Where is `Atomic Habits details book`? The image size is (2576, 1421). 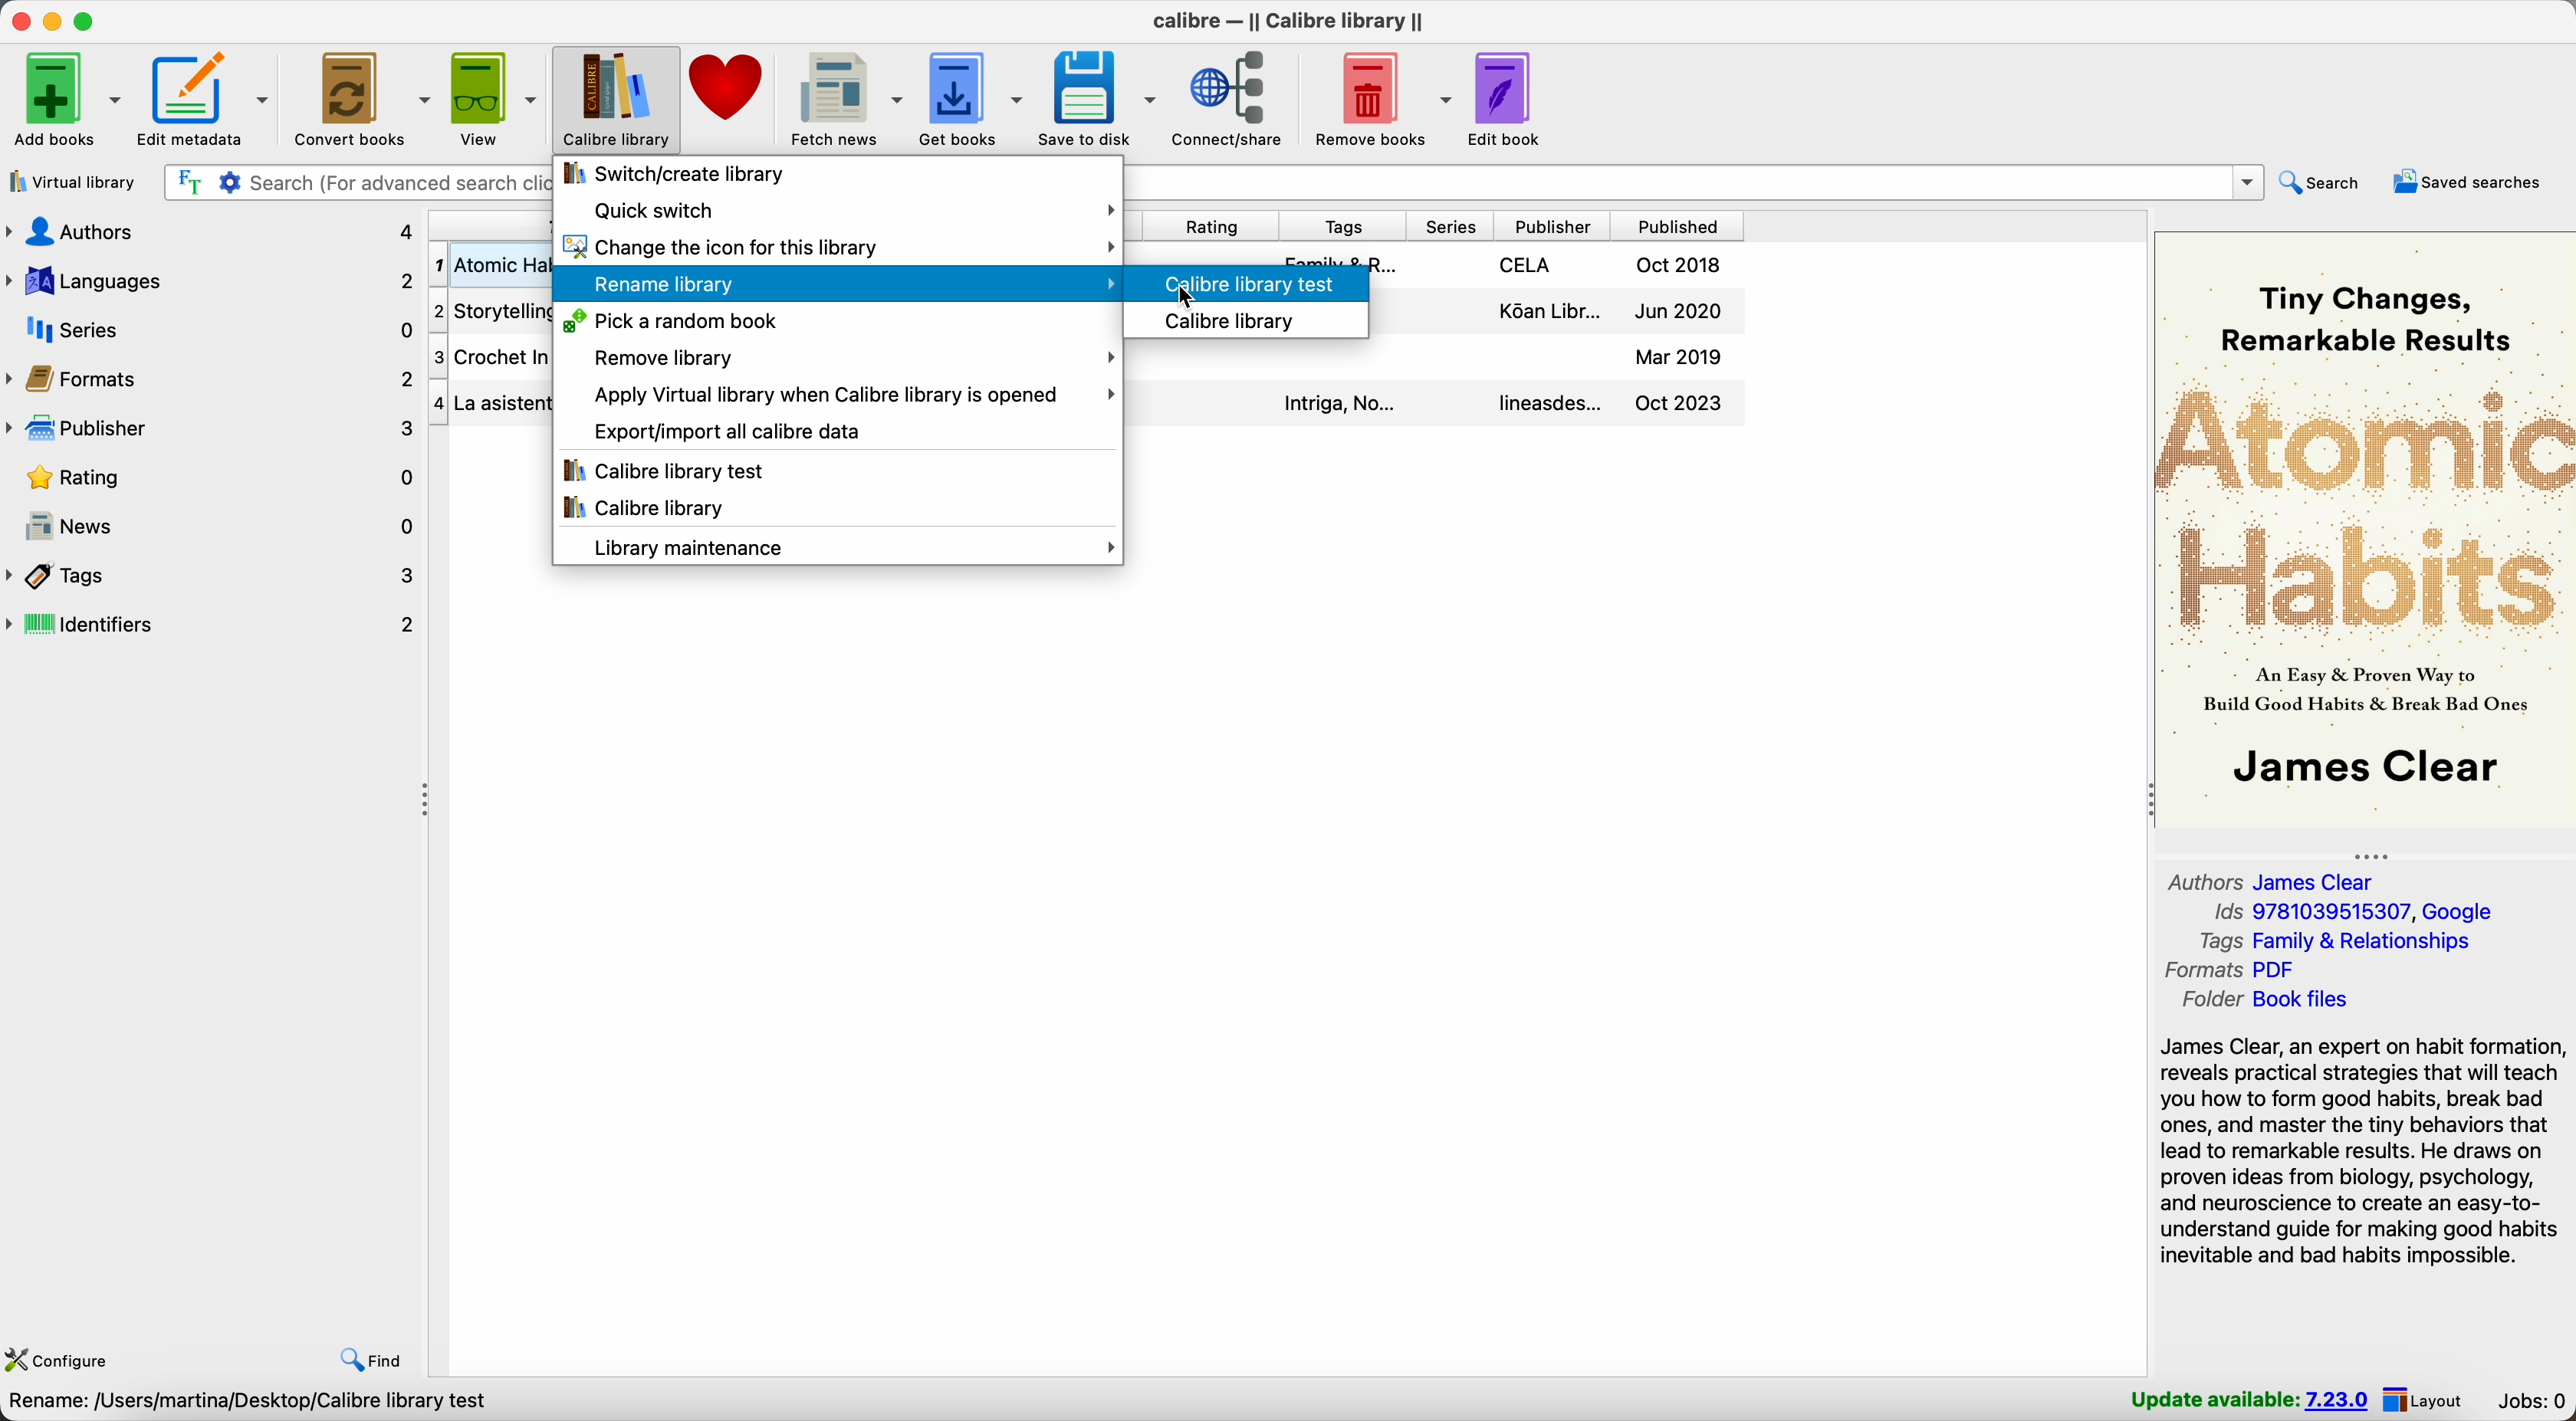
Atomic Habits details book is located at coordinates (1436, 255).